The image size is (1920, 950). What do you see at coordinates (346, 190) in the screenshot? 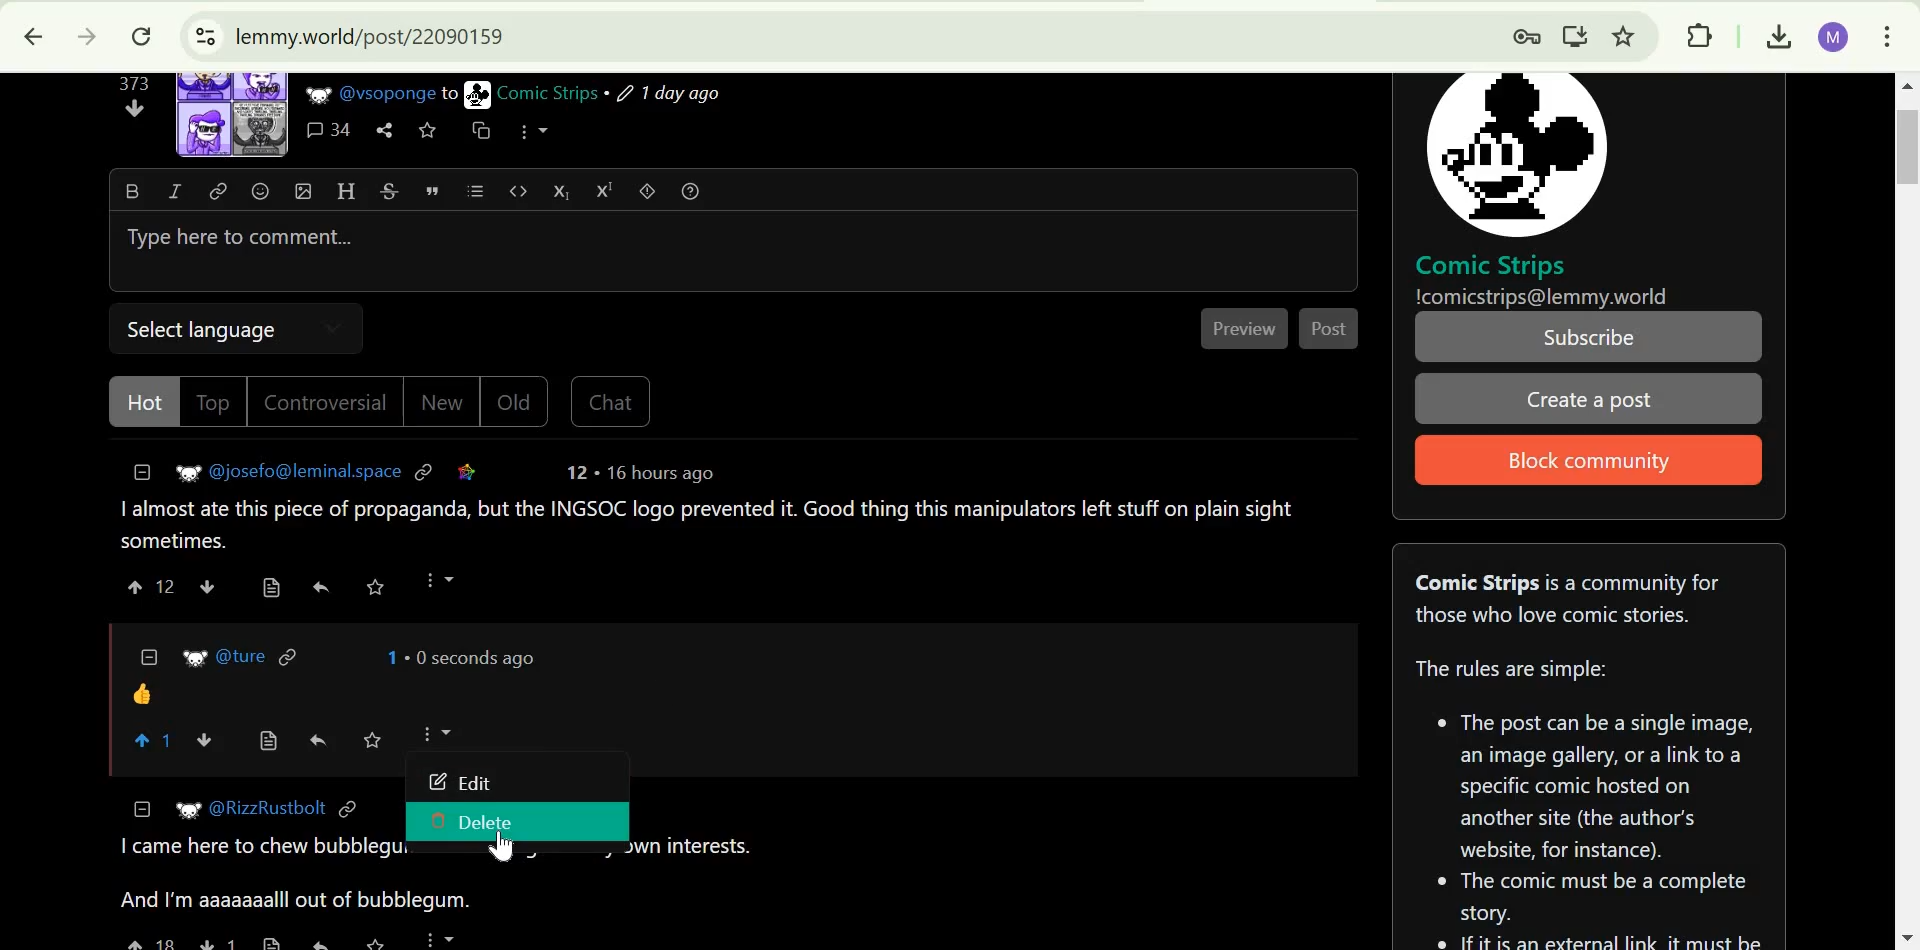
I see `header` at bounding box center [346, 190].